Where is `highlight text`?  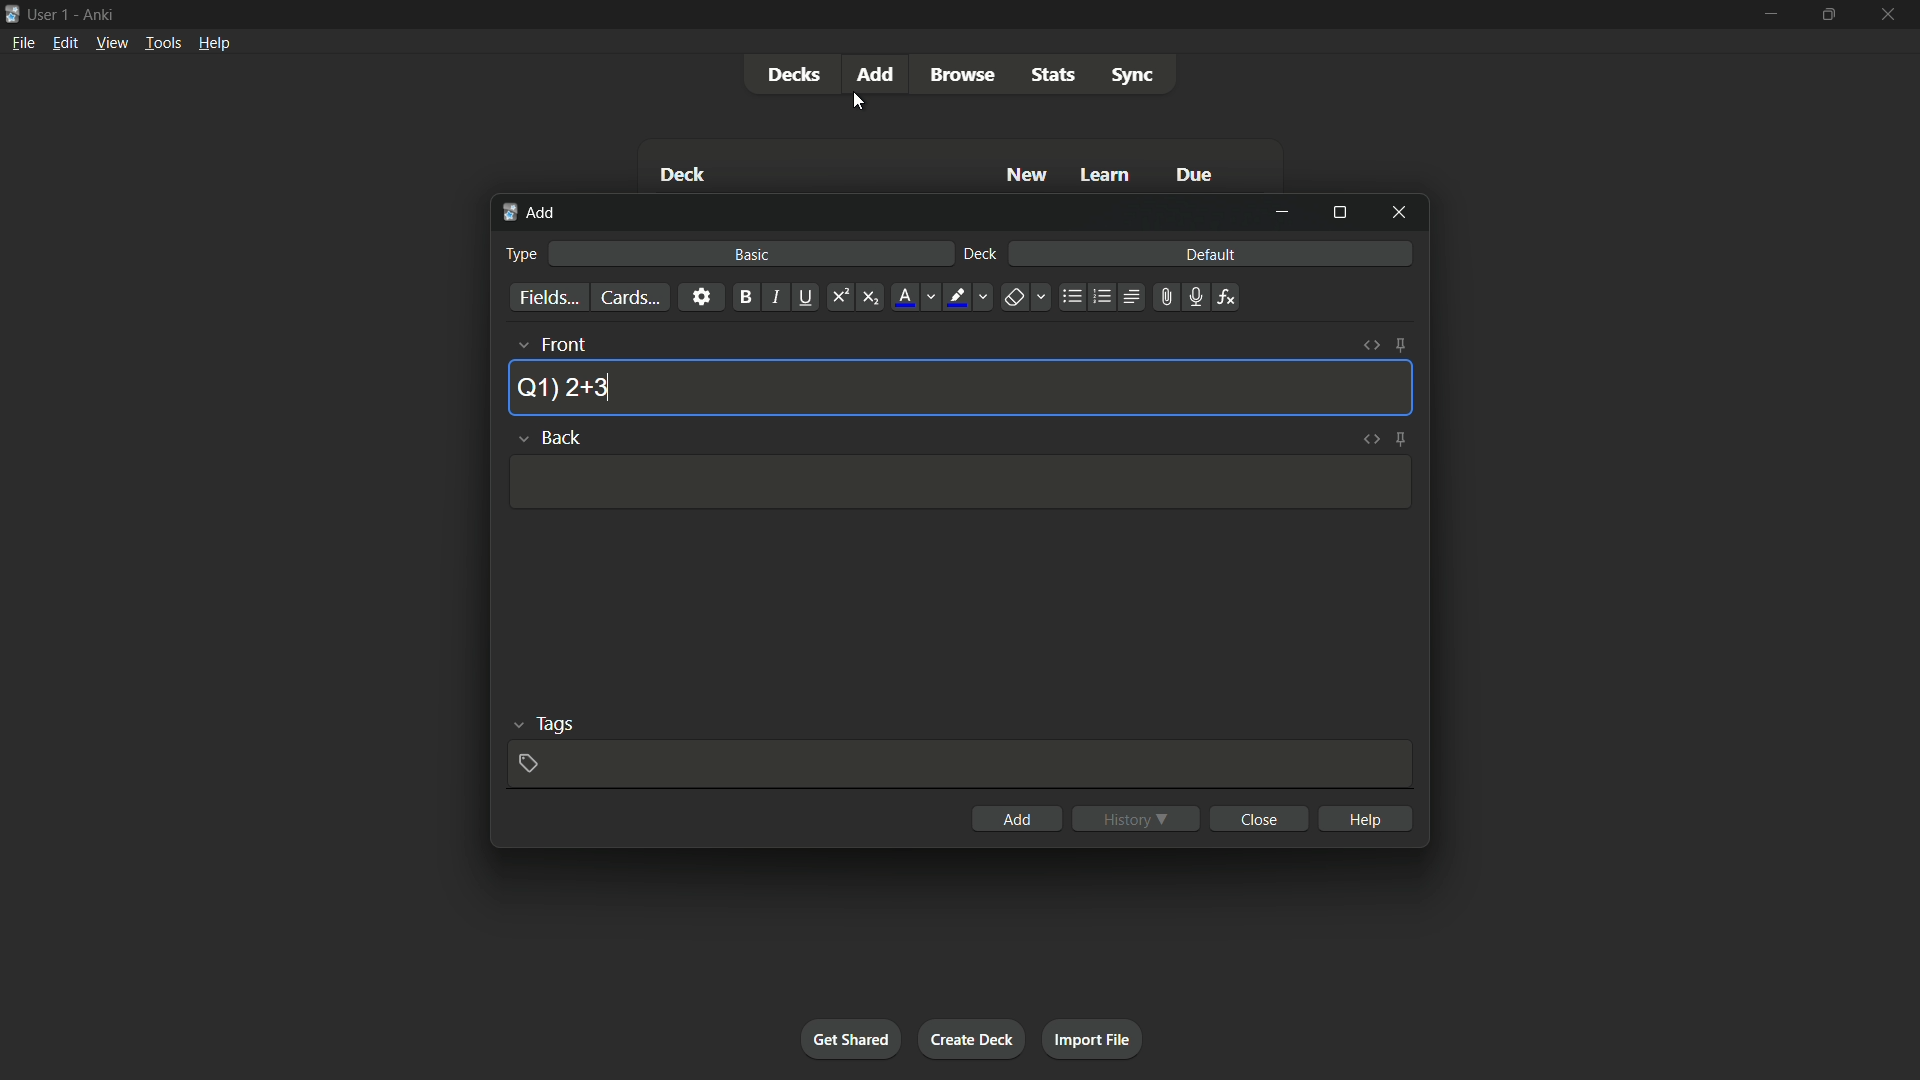 highlight text is located at coordinates (954, 298).